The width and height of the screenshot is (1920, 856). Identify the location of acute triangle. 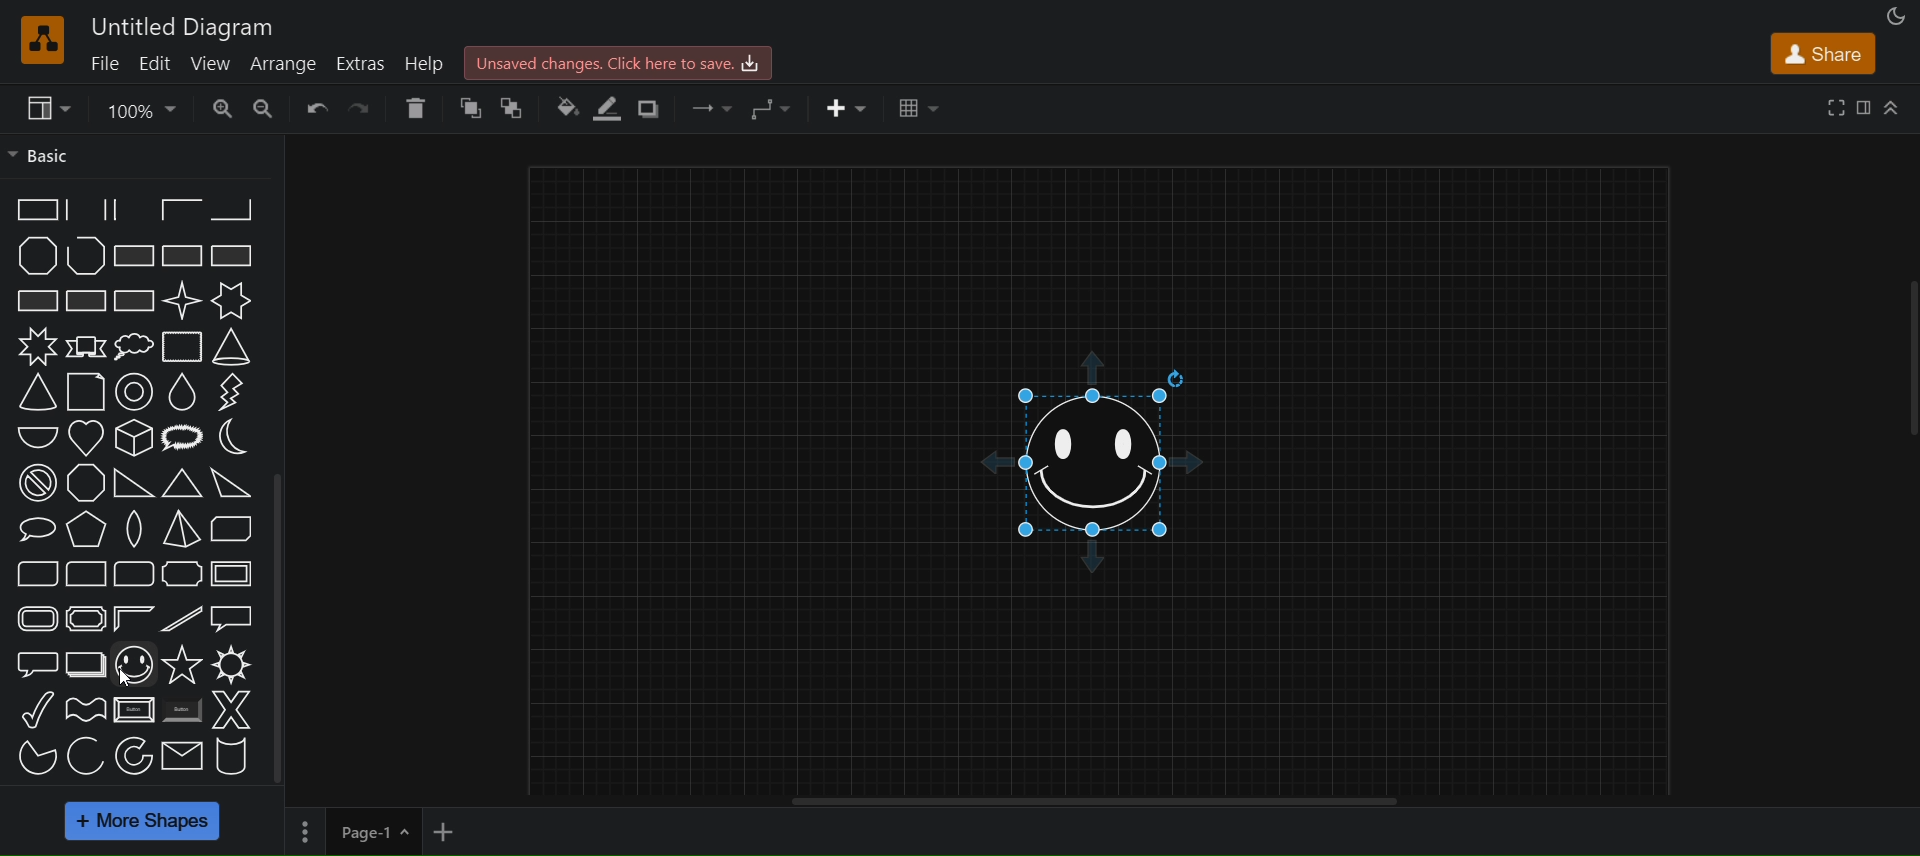
(232, 487).